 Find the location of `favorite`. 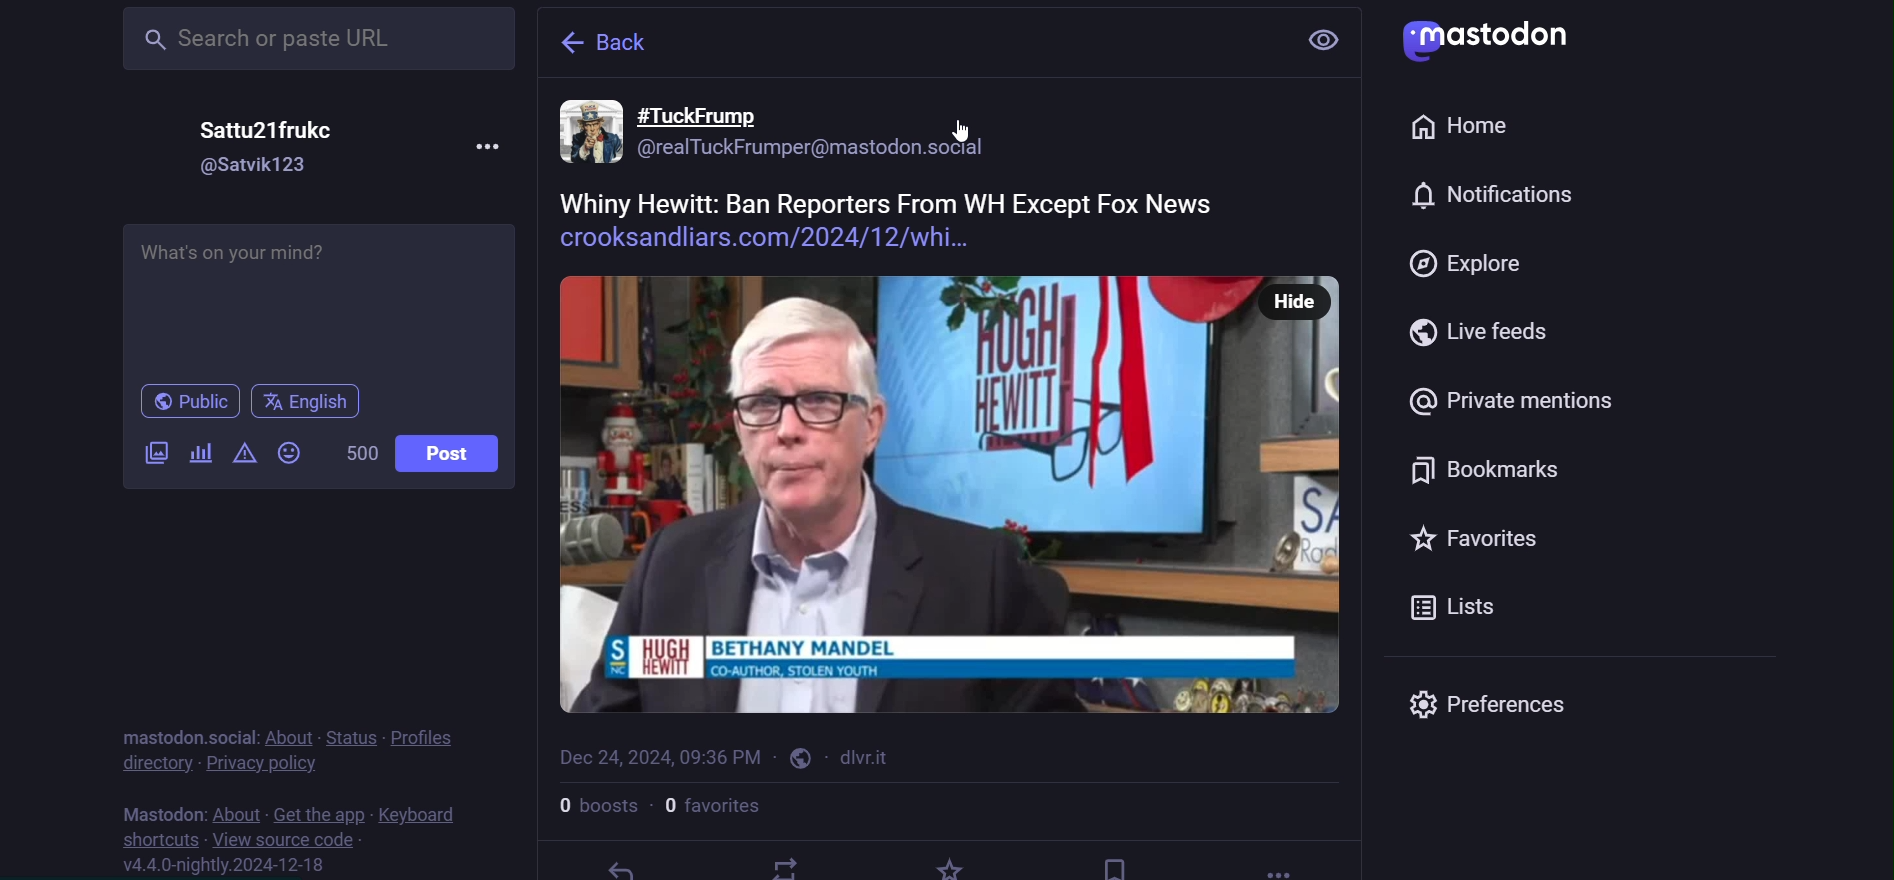

favorite is located at coordinates (952, 867).